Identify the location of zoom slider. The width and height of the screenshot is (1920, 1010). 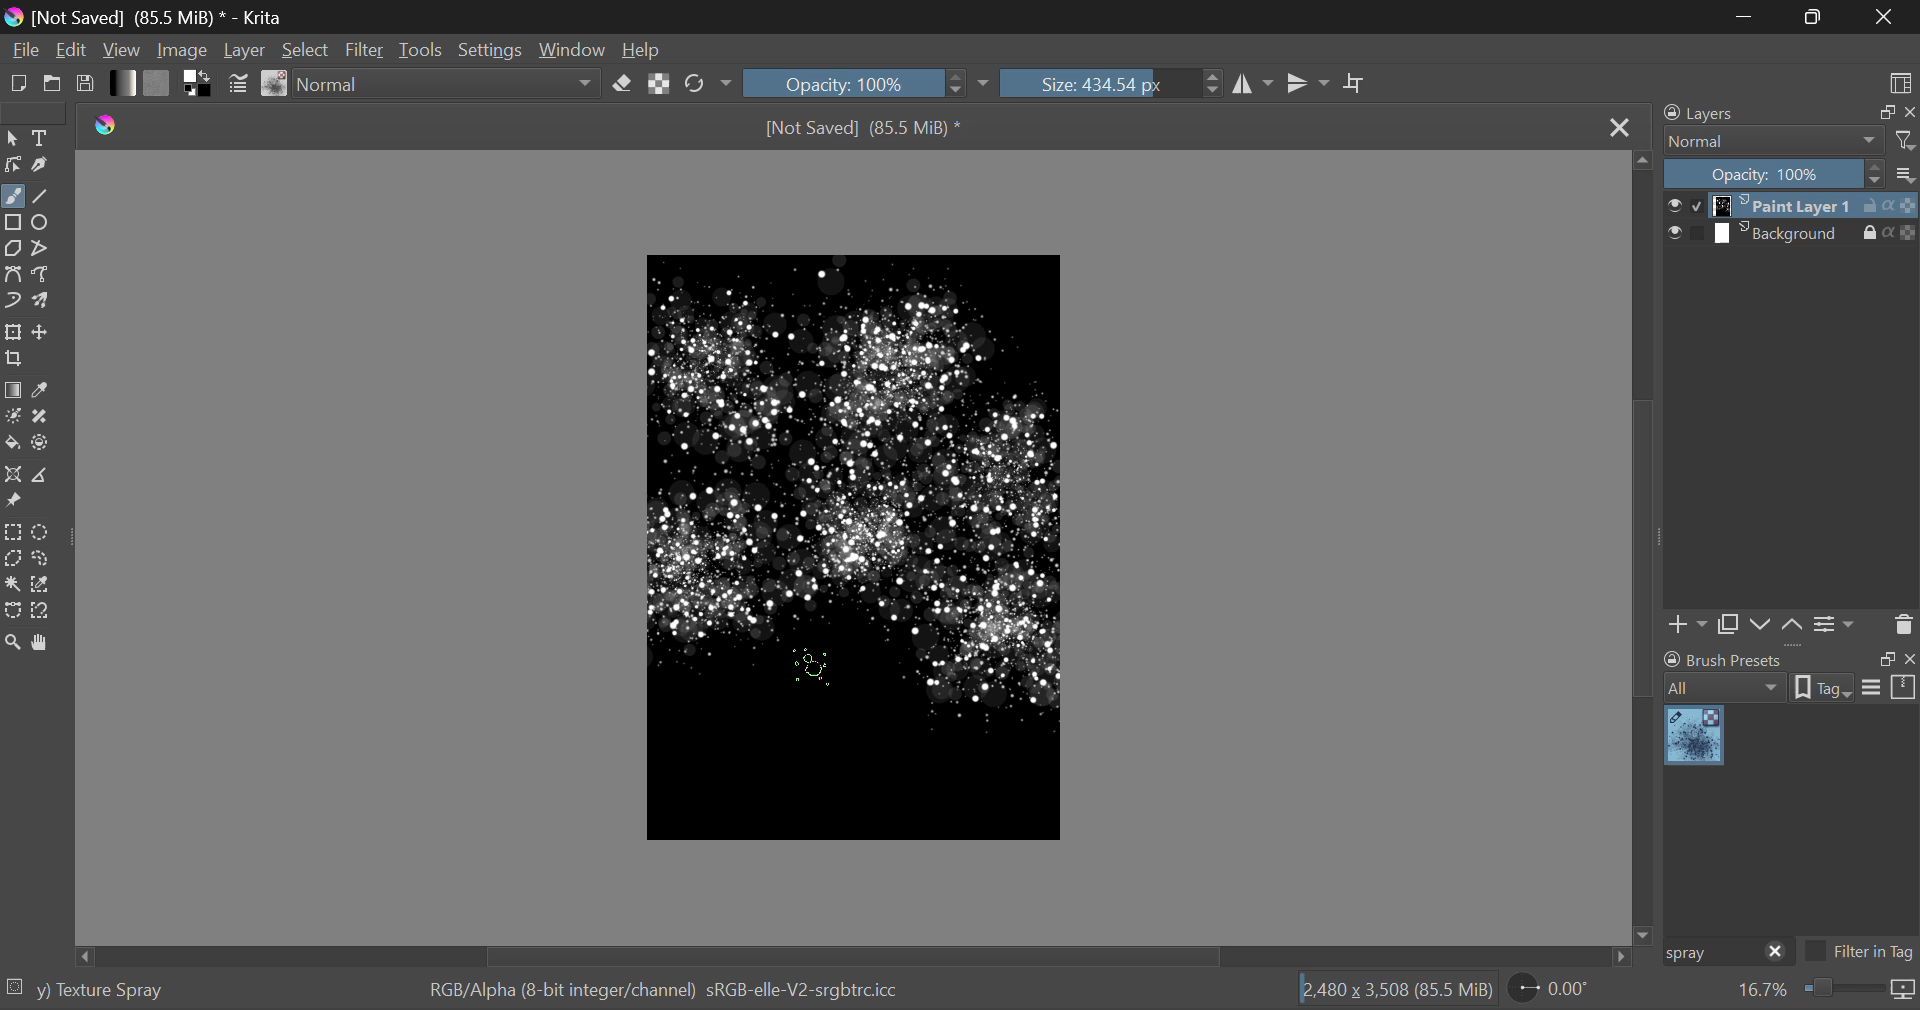
(1841, 990).